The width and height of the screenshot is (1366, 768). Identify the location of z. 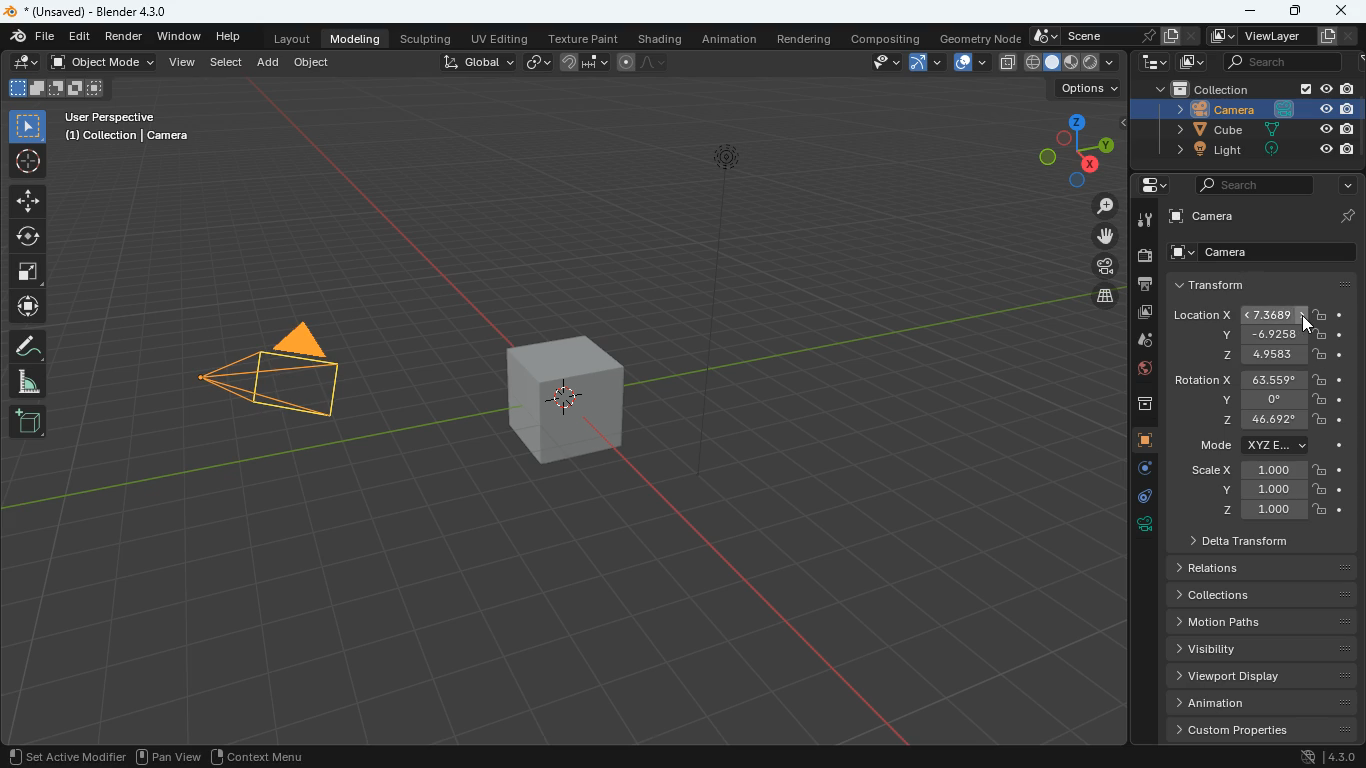
(1266, 425).